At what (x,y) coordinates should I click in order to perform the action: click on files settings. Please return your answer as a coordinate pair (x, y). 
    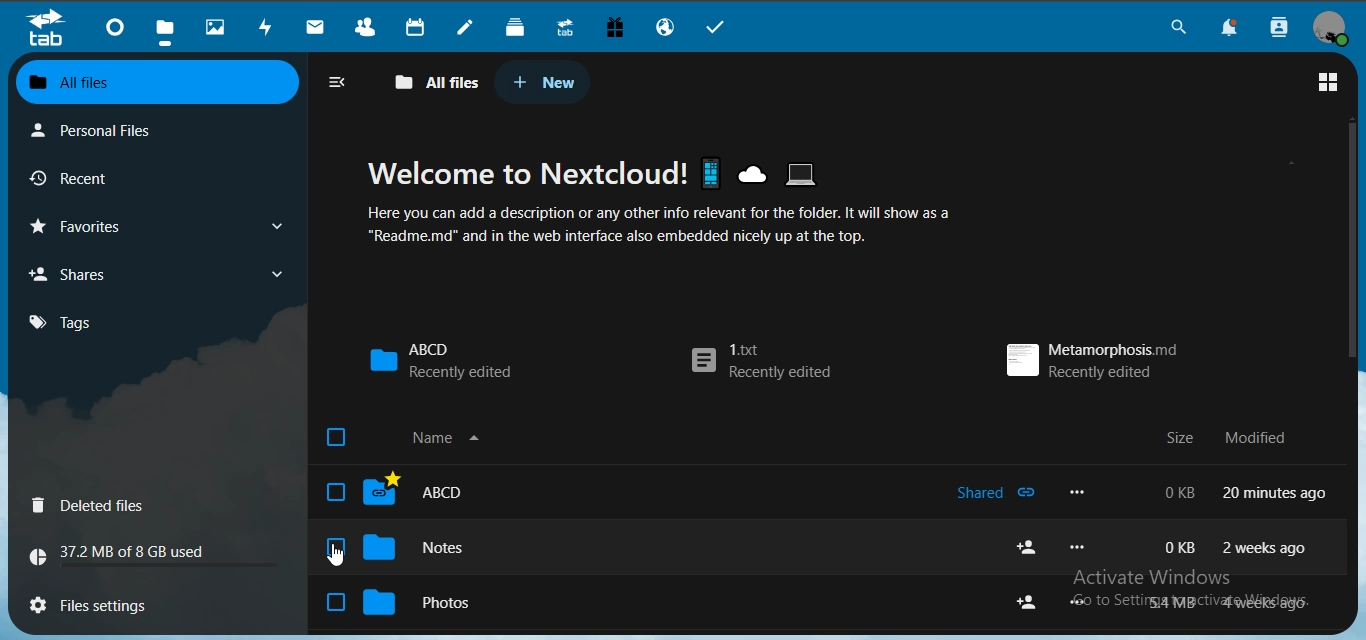
    Looking at the image, I should click on (99, 604).